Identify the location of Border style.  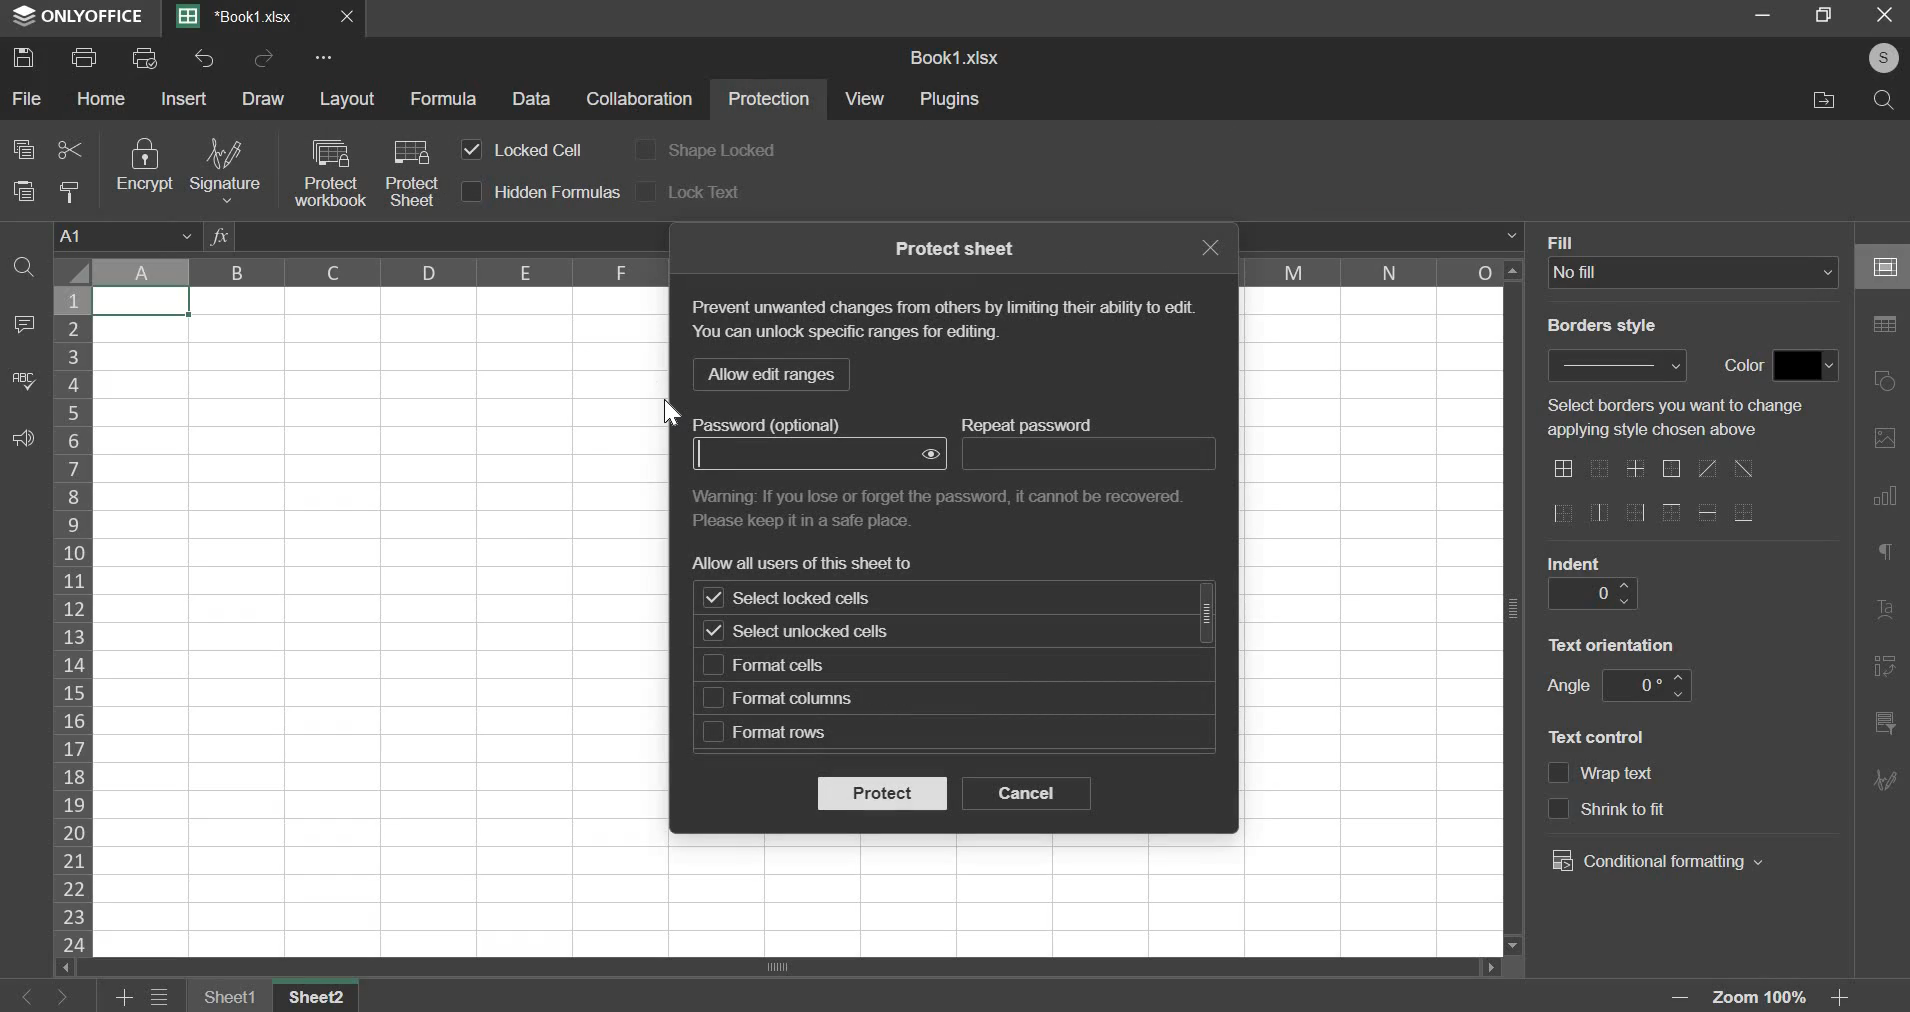
(1612, 330).